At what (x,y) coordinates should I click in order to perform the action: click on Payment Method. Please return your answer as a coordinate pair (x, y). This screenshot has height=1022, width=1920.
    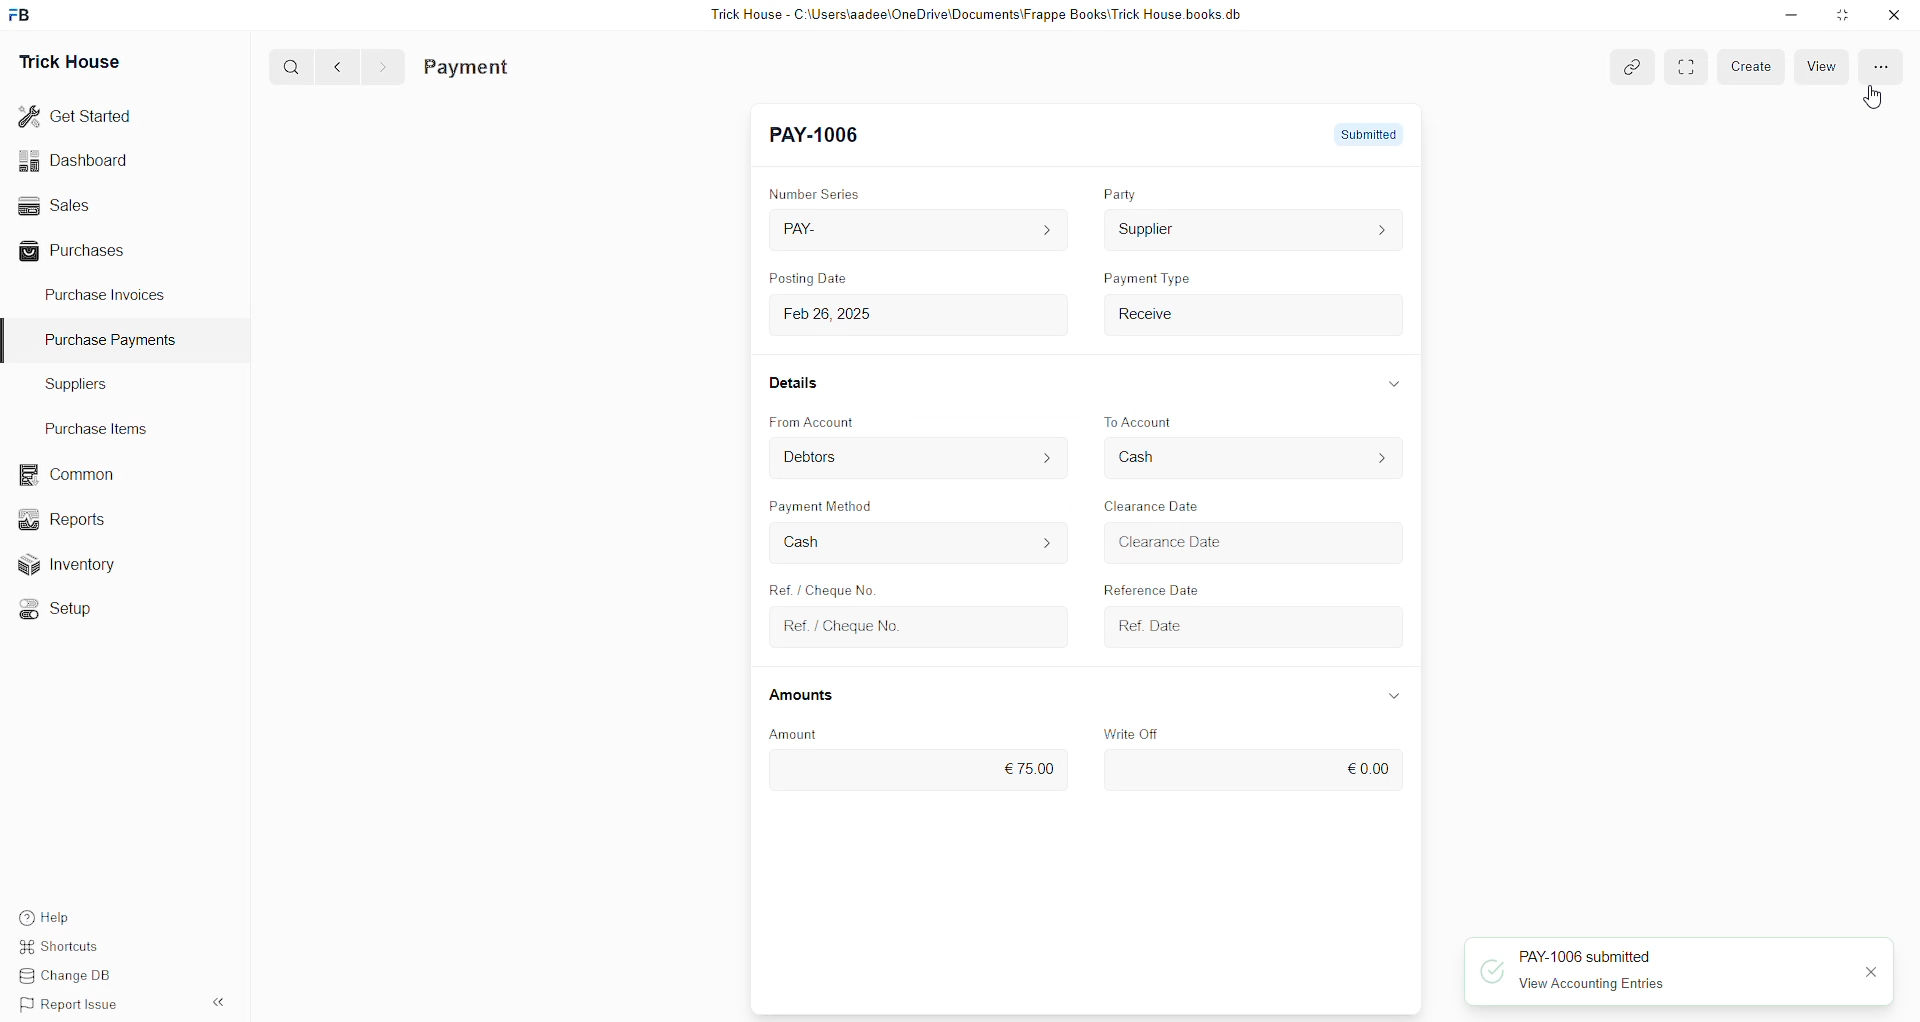
    Looking at the image, I should click on (823, 505).